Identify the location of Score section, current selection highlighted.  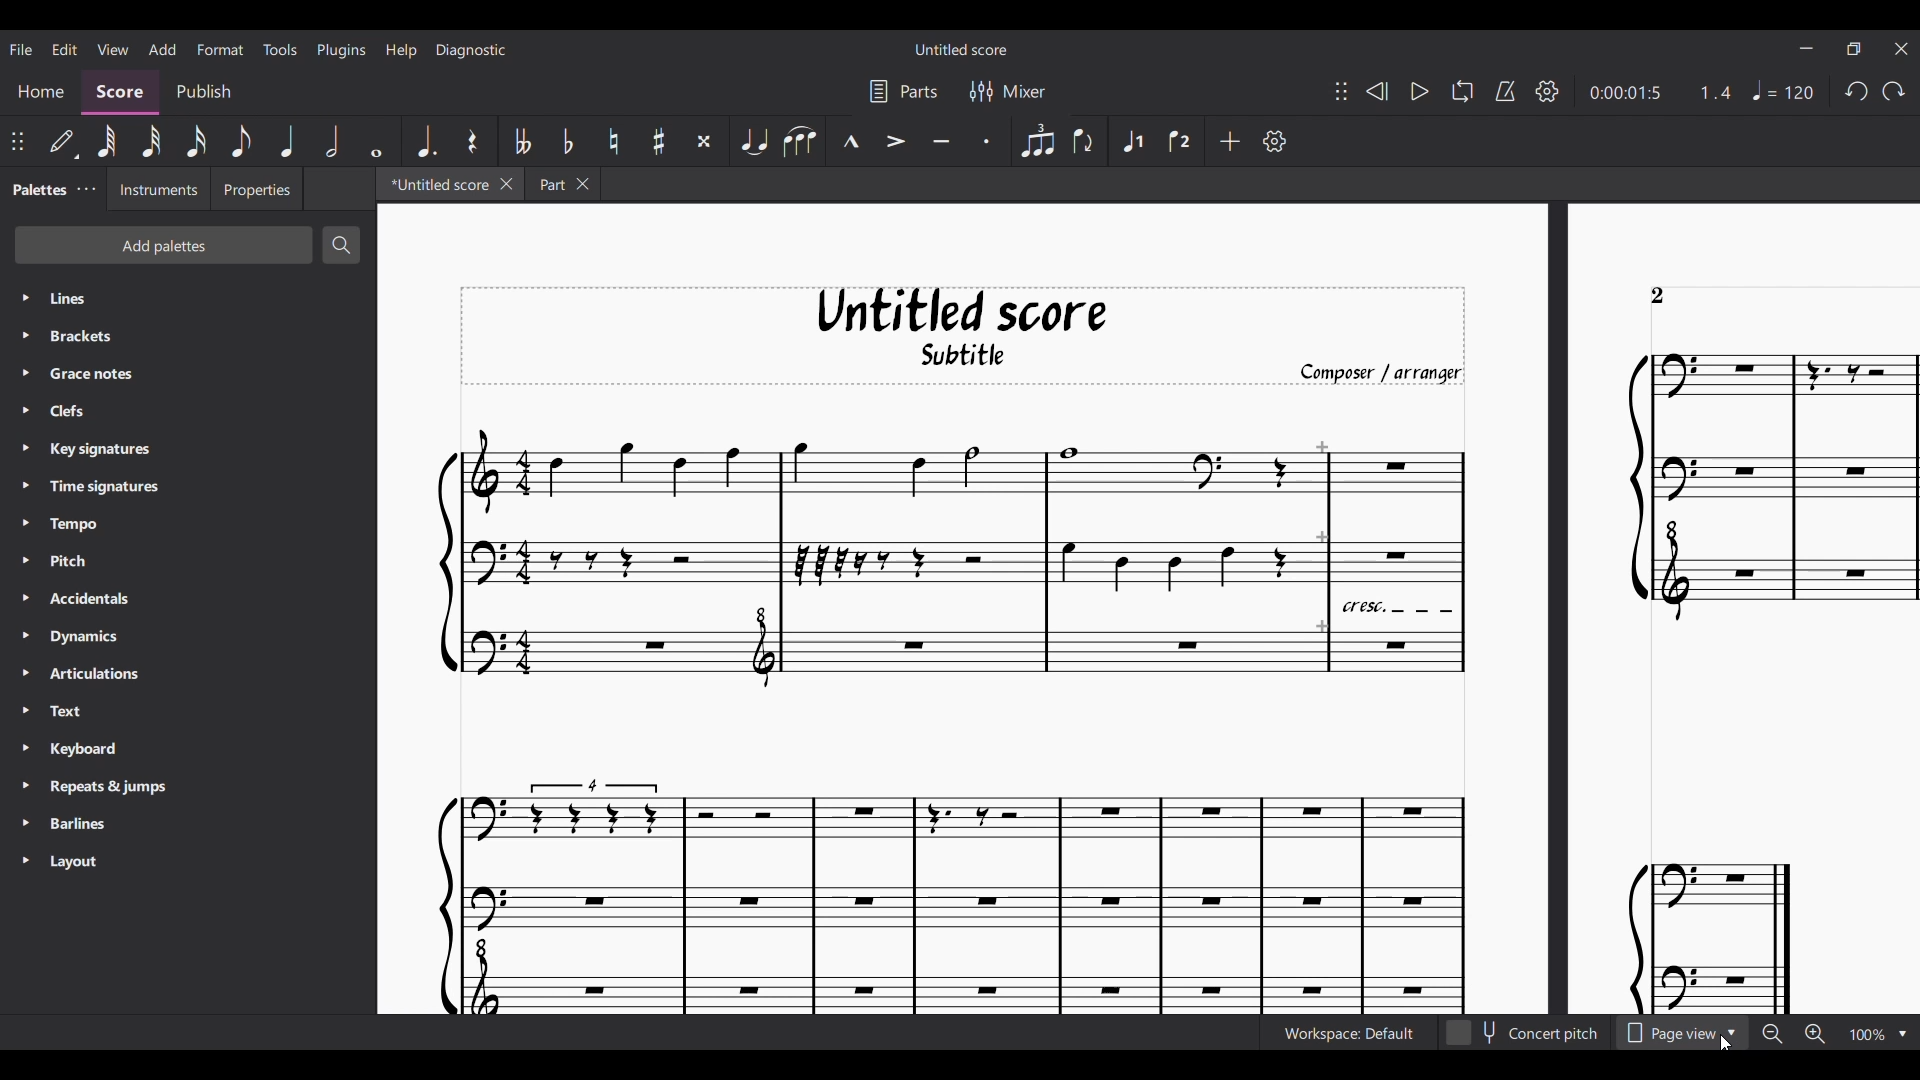
(120, 93).